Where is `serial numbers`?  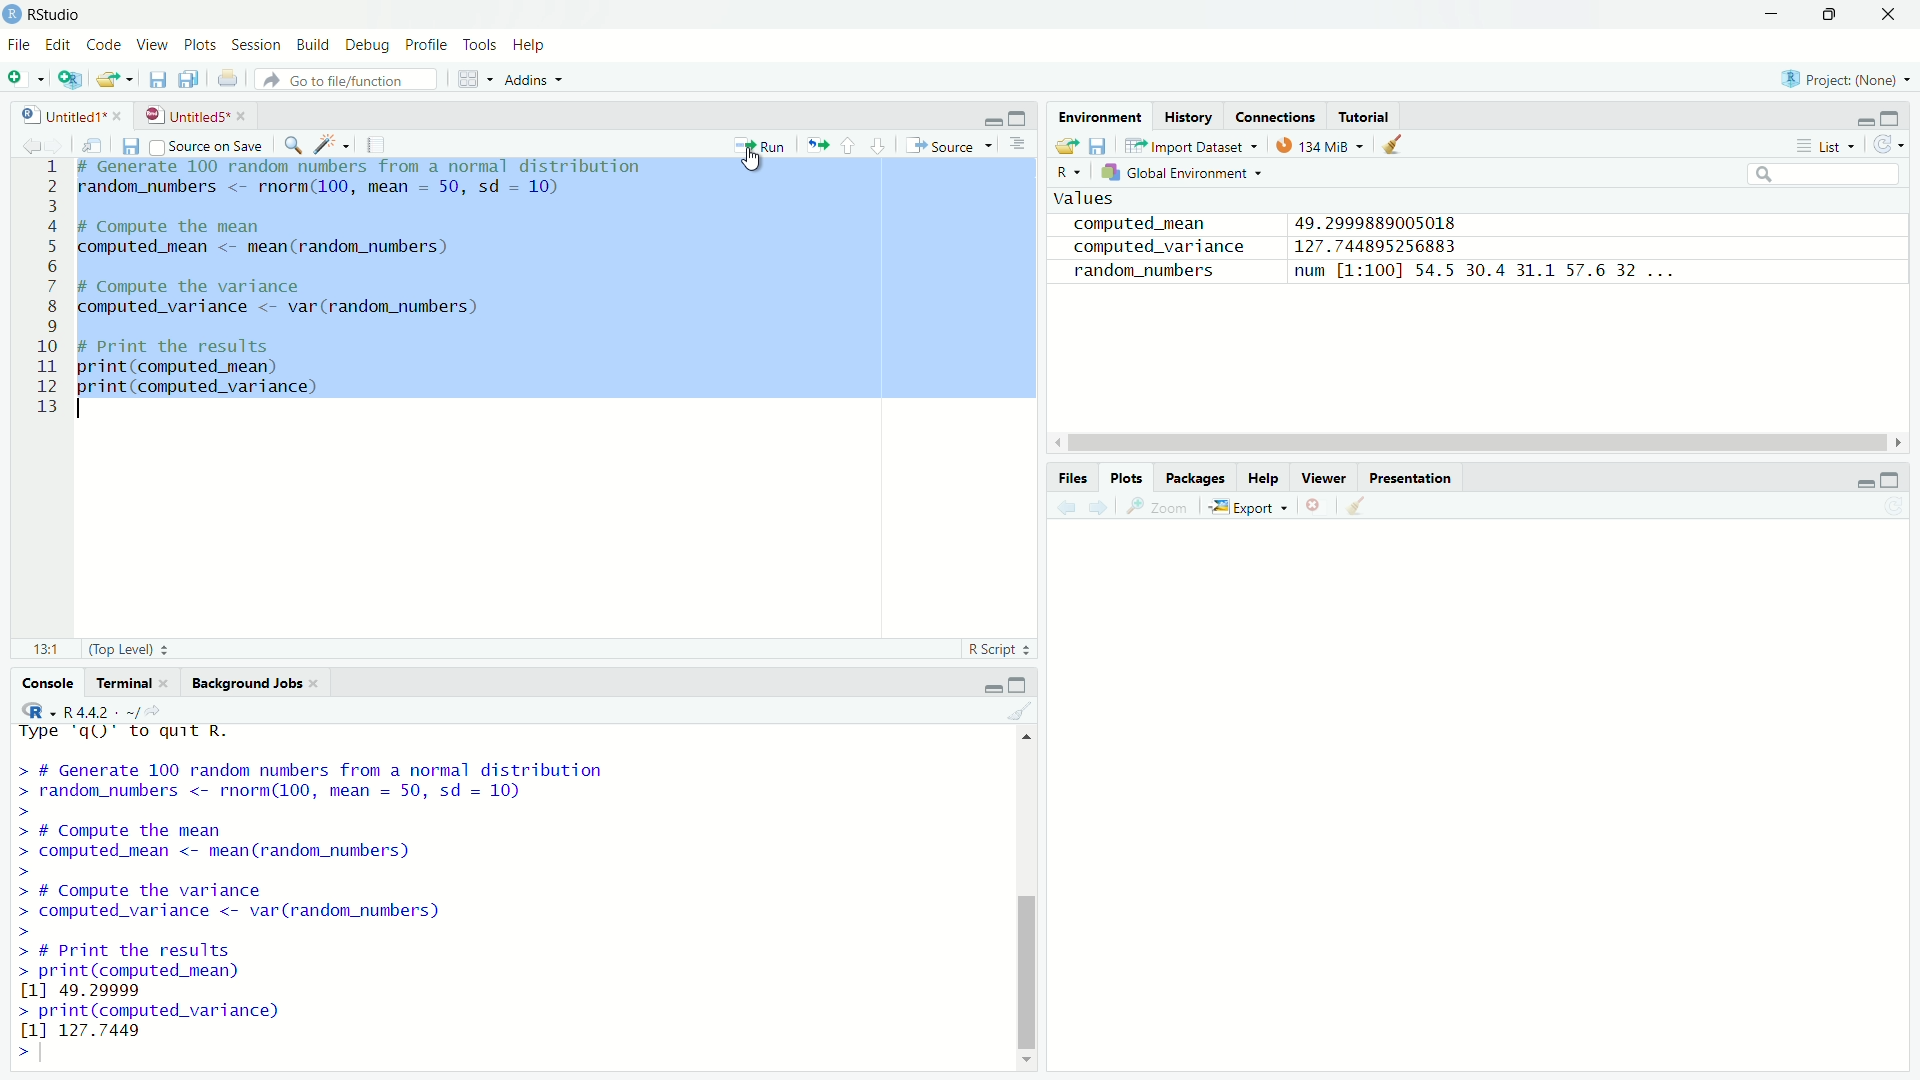
serial numbers is located at coordinates (40, 288).